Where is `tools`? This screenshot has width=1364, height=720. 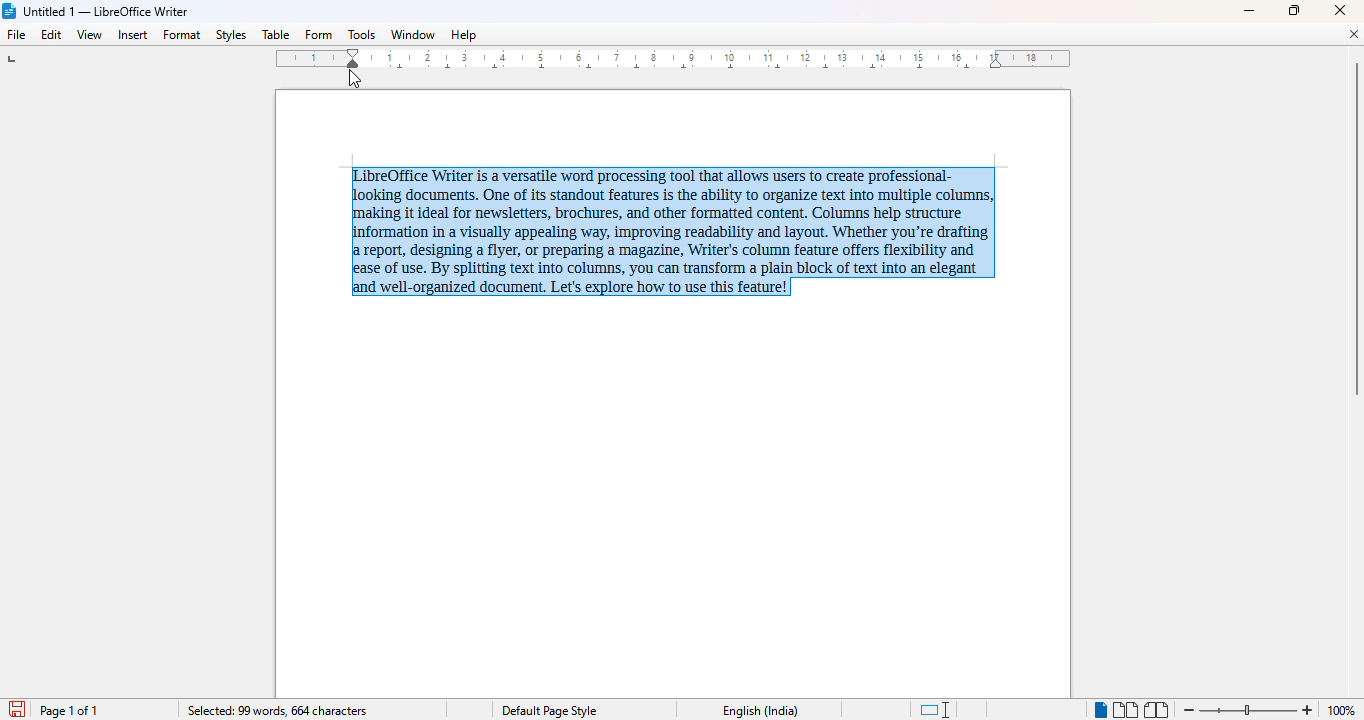
tools is located at coordinates (361, 34).